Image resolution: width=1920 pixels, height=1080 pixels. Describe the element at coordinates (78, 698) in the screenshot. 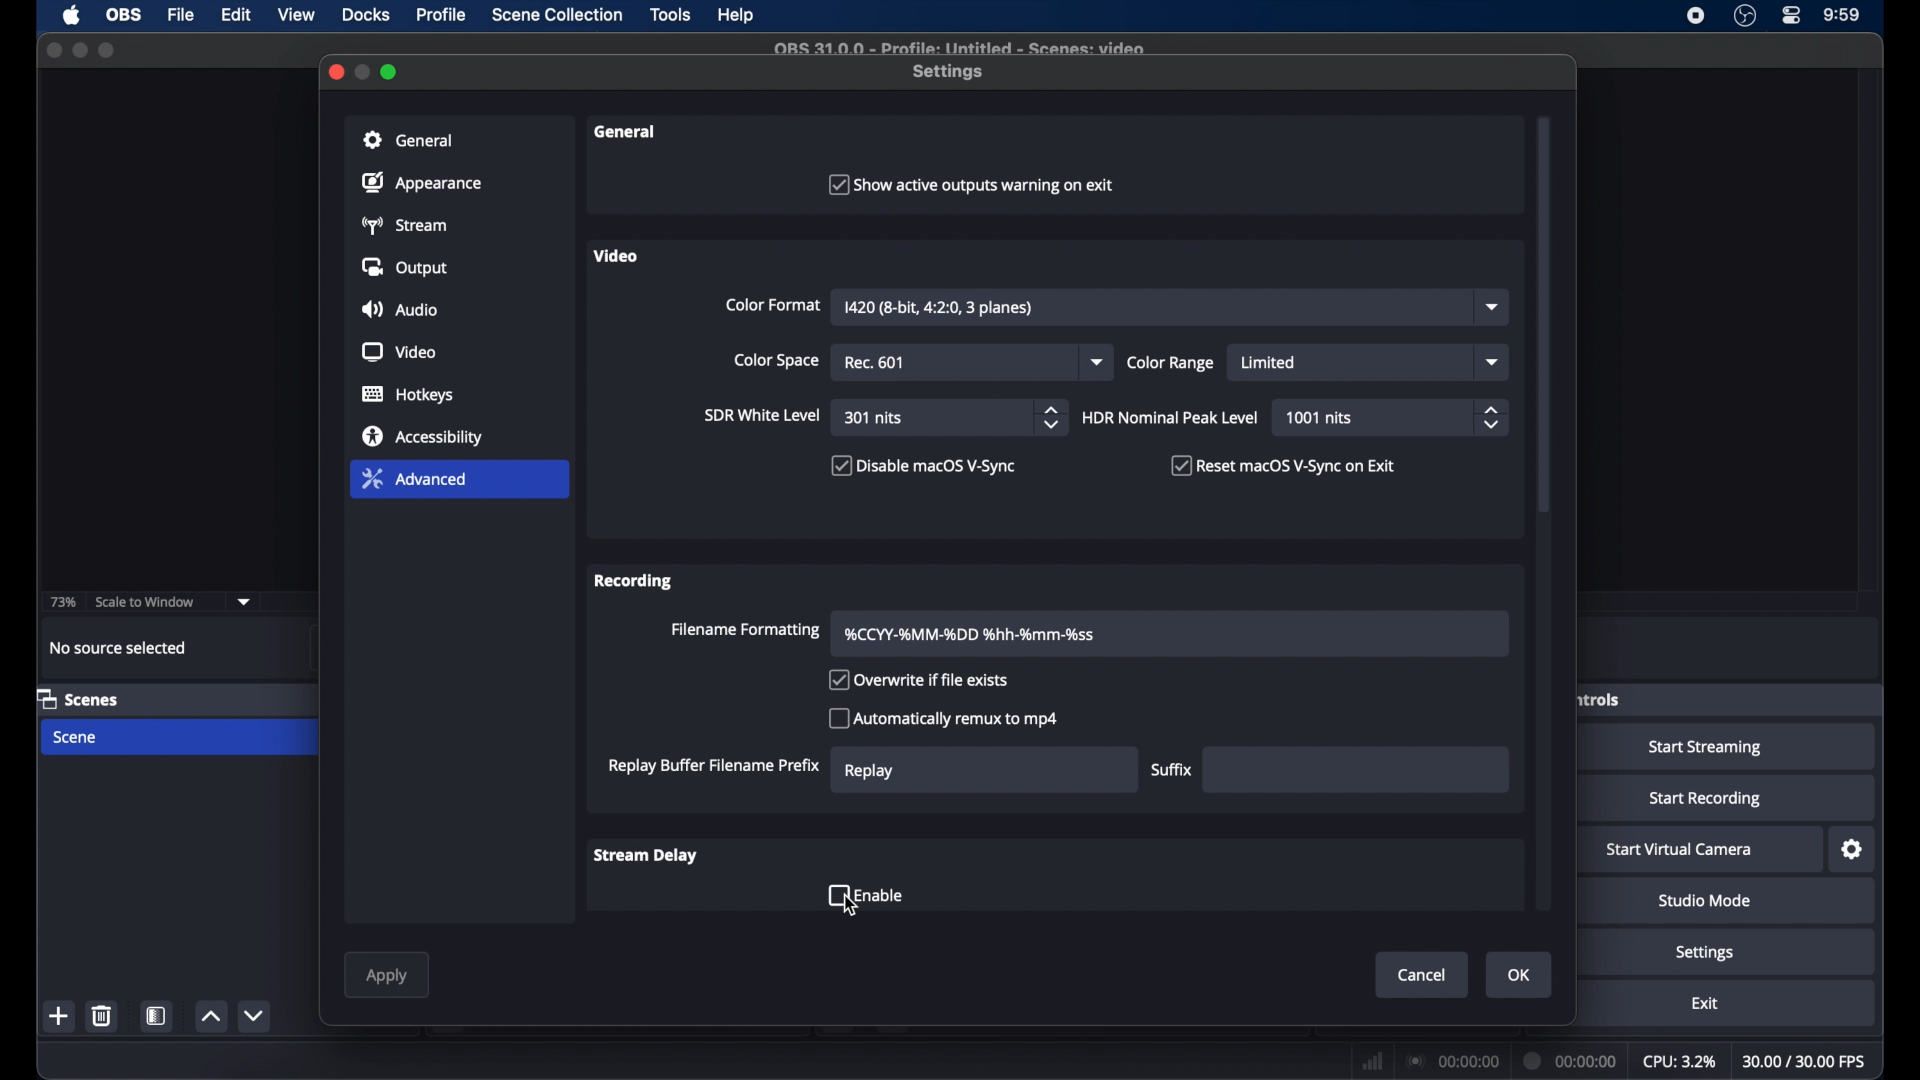

I see `scenes` at that location.